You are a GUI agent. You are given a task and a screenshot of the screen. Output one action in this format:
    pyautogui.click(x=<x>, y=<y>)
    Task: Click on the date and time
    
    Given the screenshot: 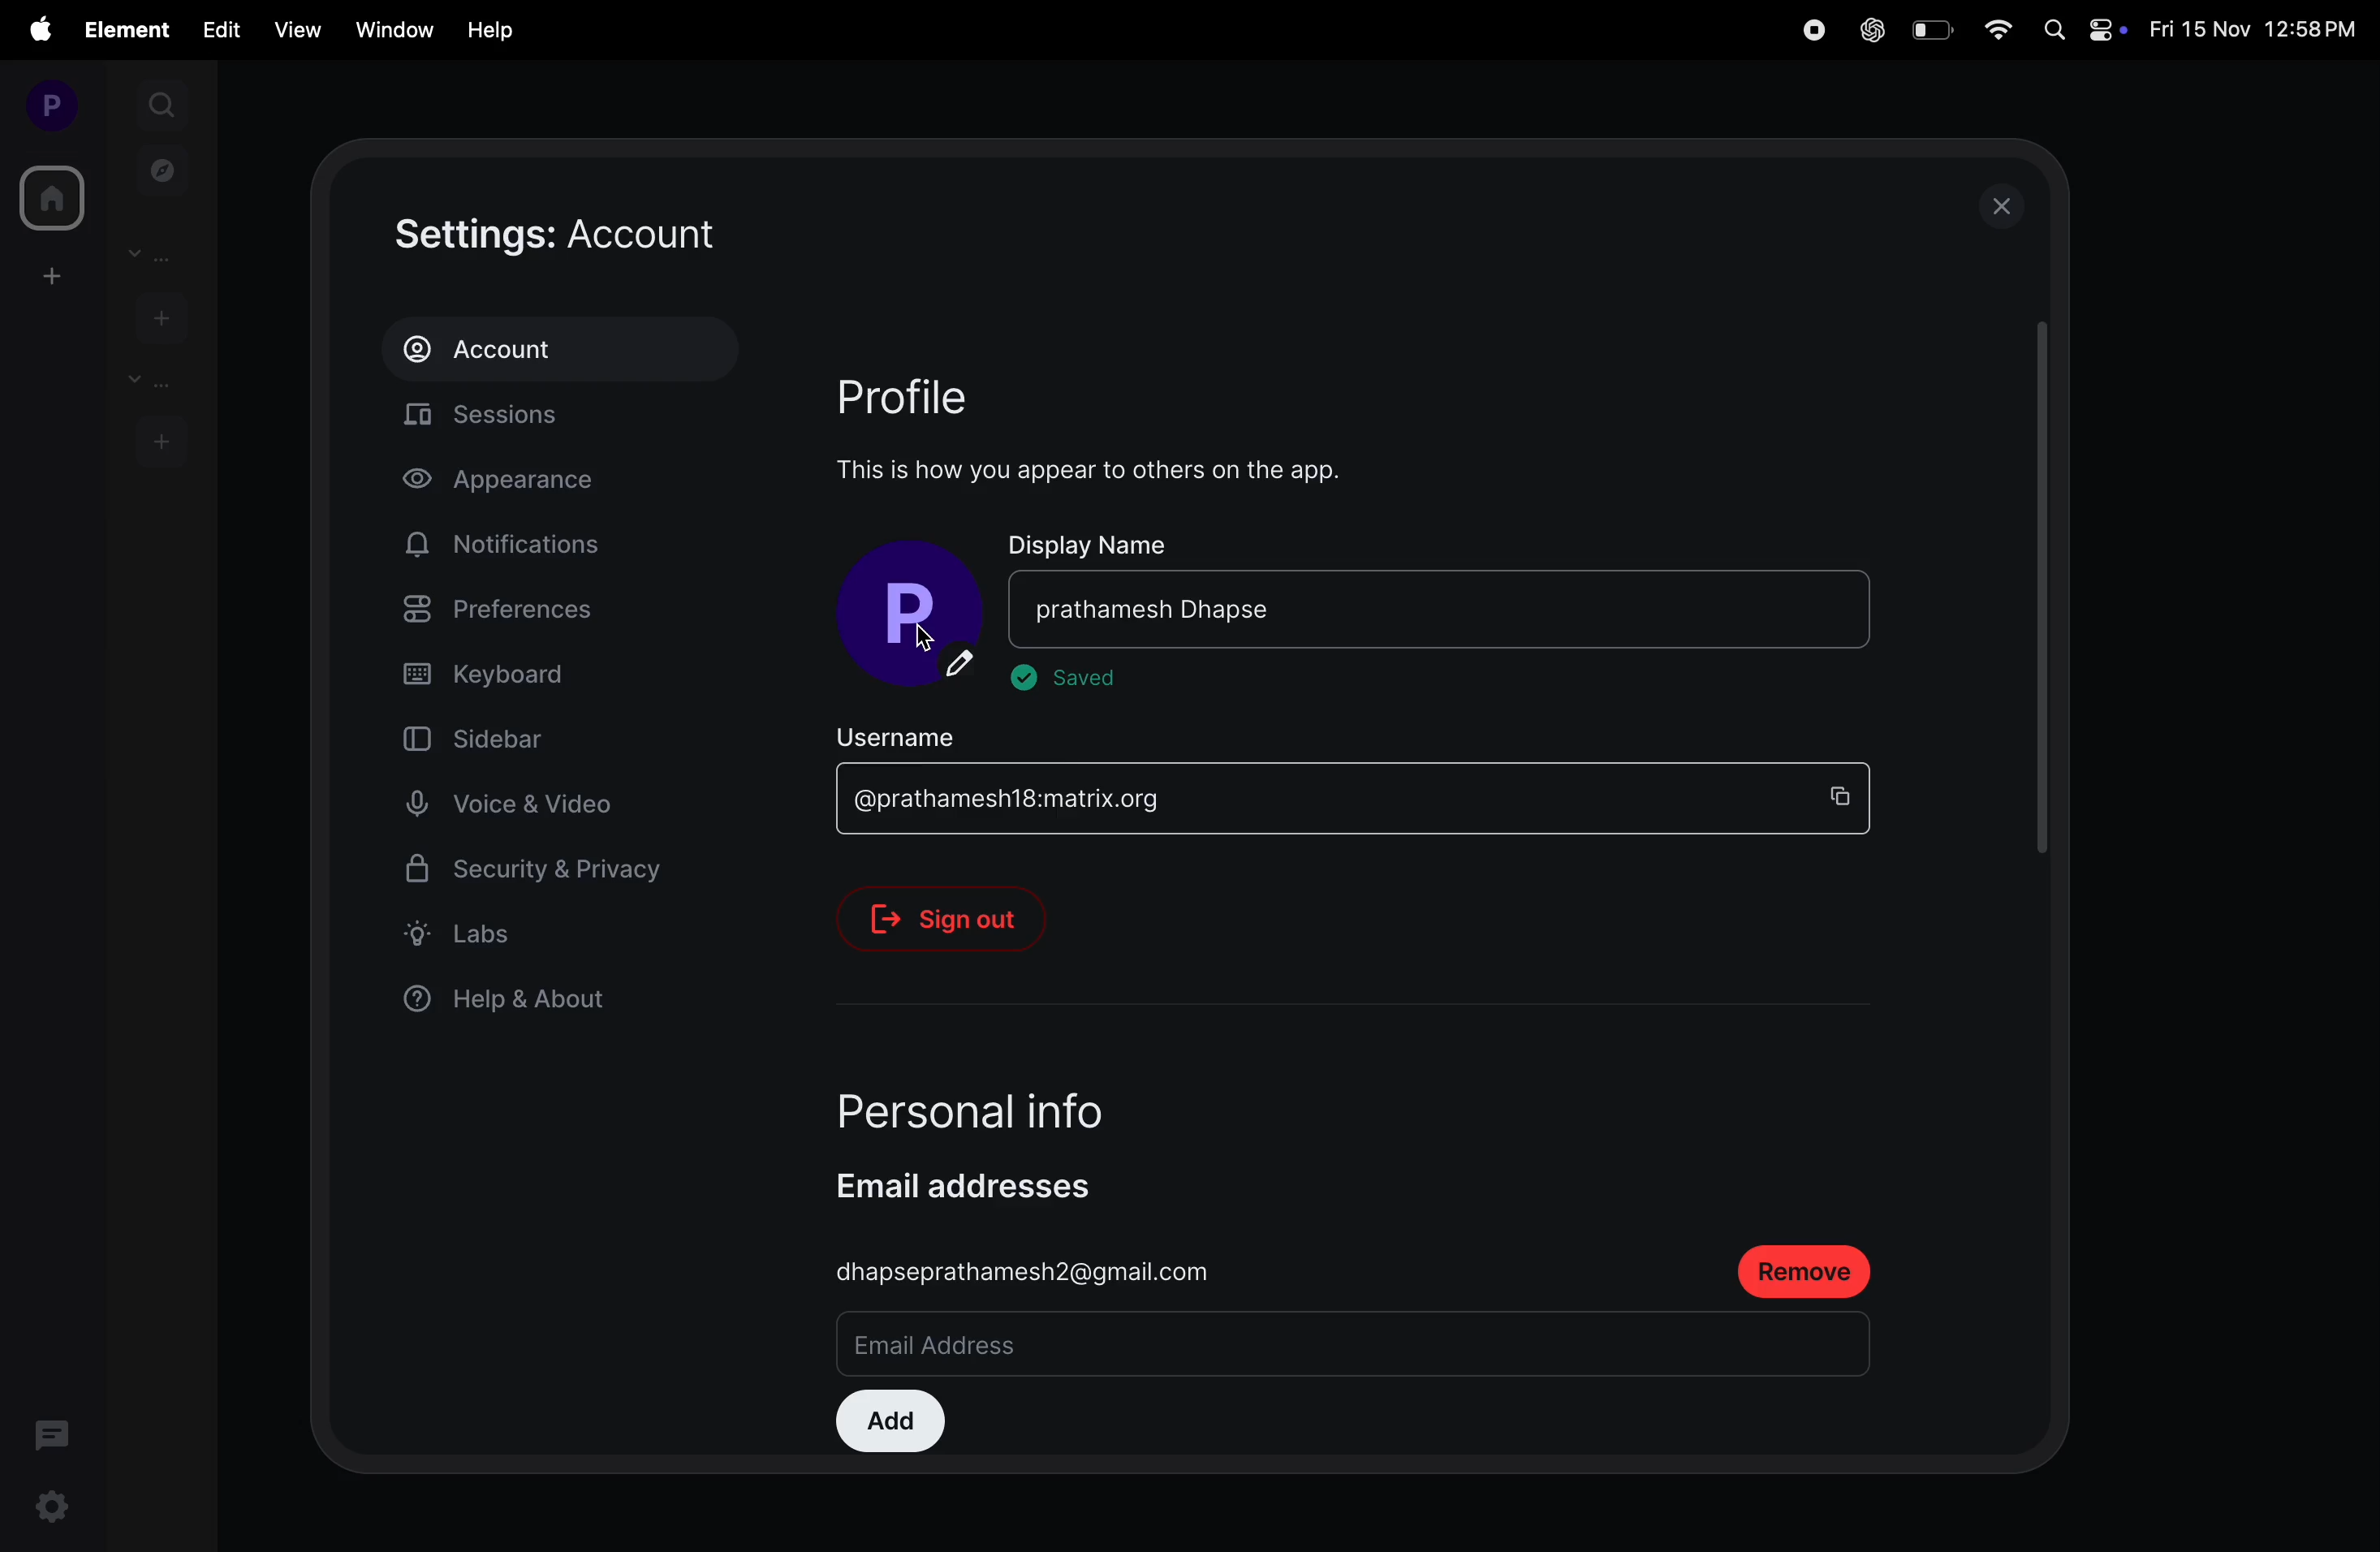 What is the action you would take?
    pyautogui.click(x=2257, y=32)
    